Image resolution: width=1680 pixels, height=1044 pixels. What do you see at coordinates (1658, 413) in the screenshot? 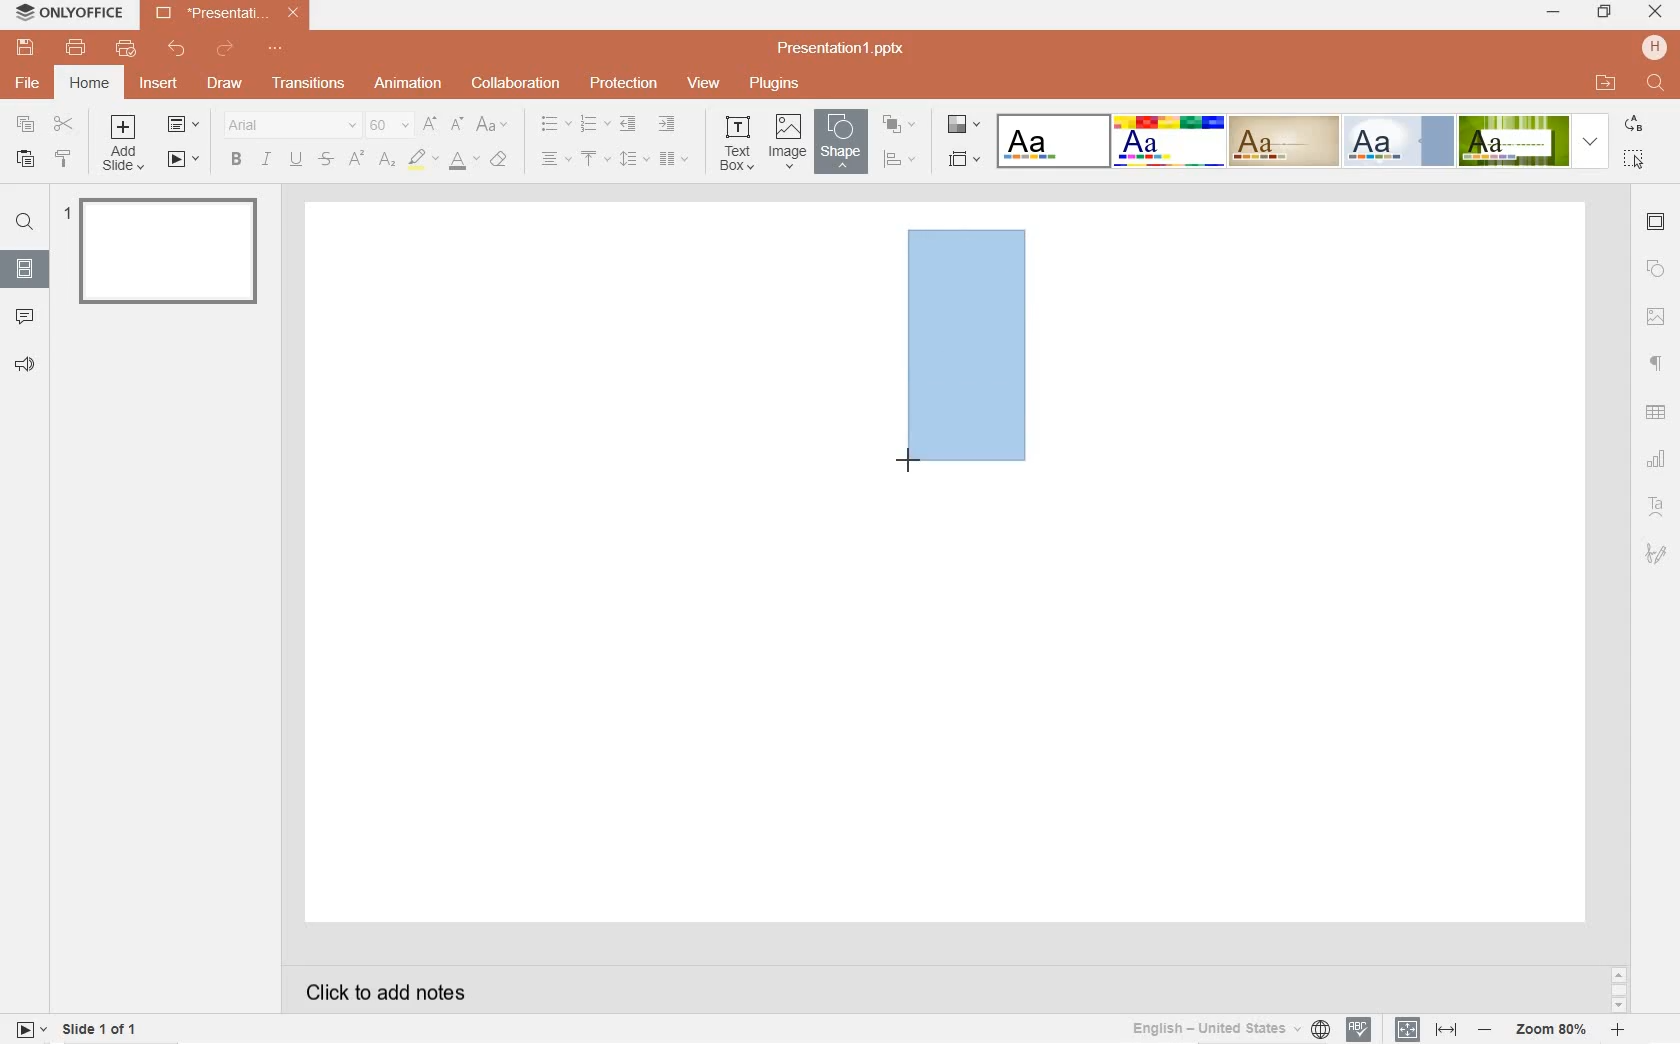
I see `table settings` at bounding box center [1658, 413].